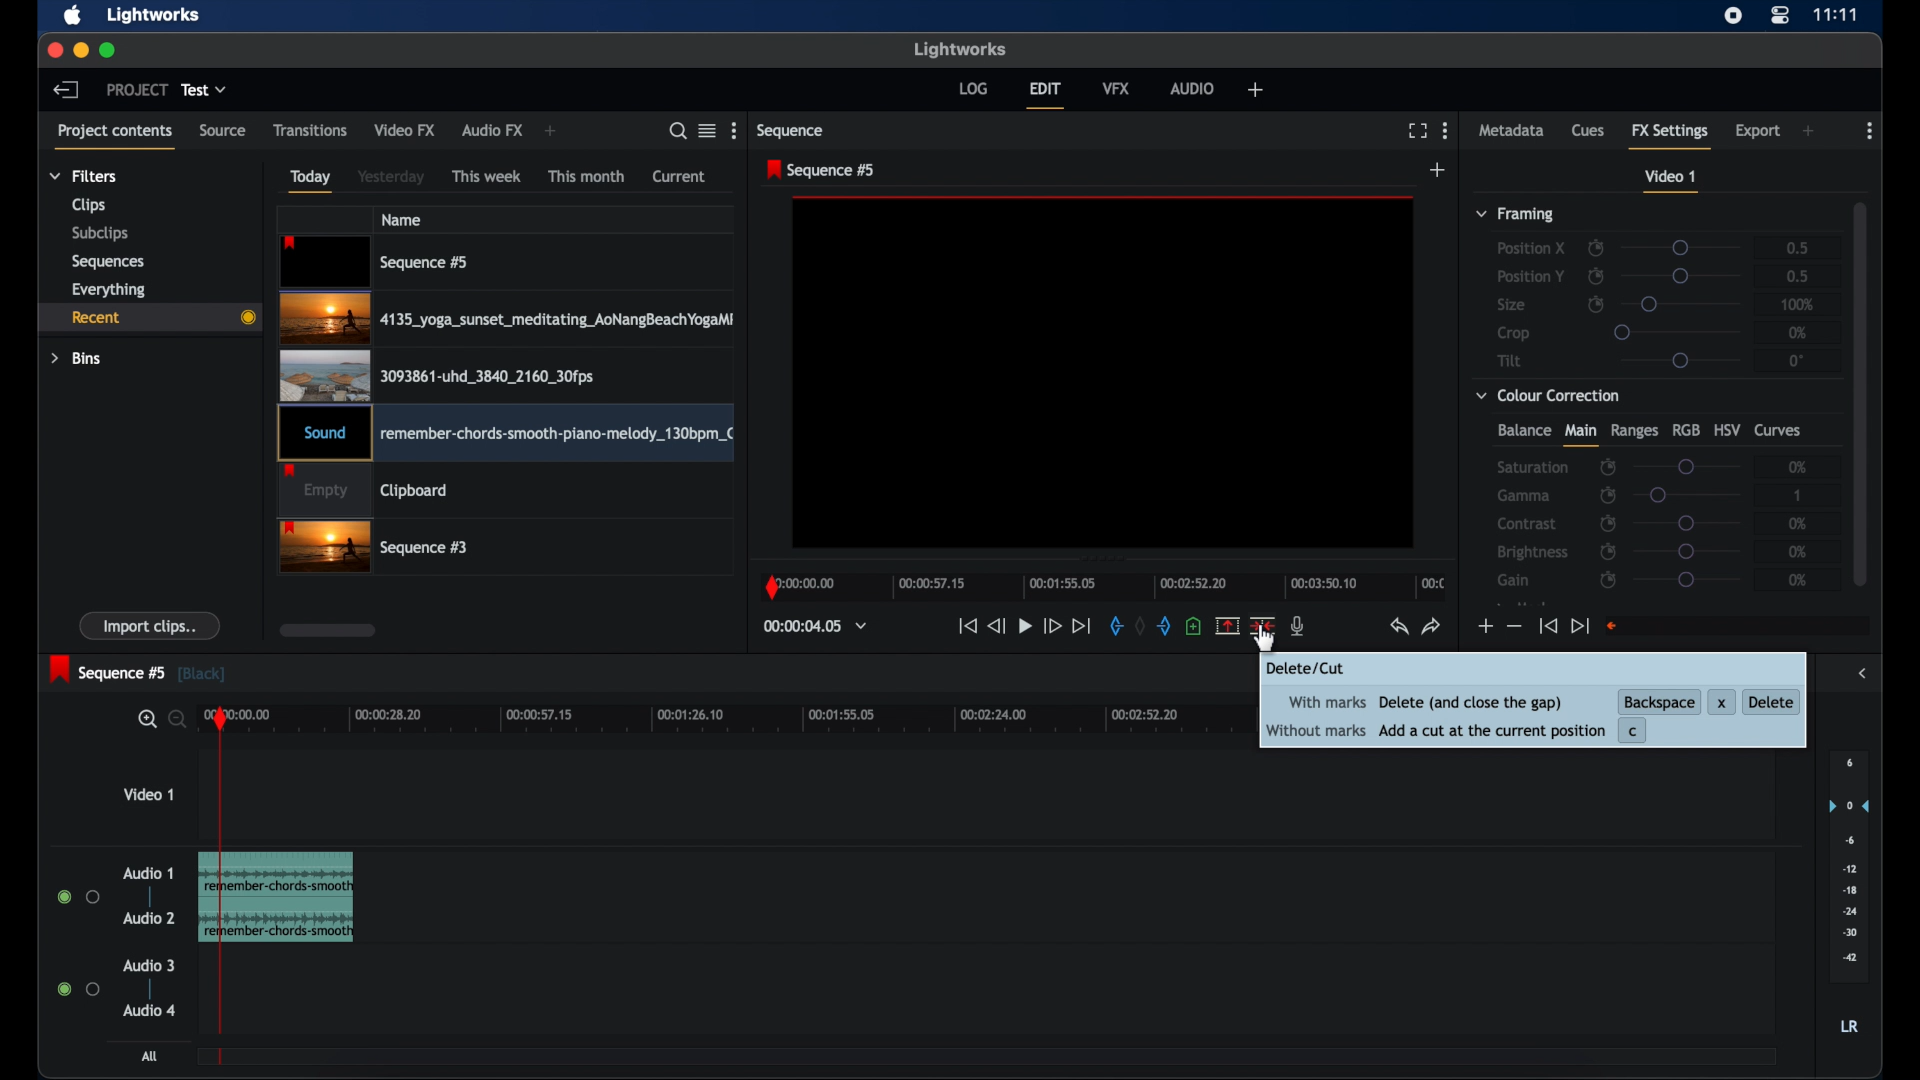 This screenshot has height=1080, width=1920. What do you see at coordinates (1097, 378) in the screenshot?
I see `video preview` at bounding box center [1097, 378].